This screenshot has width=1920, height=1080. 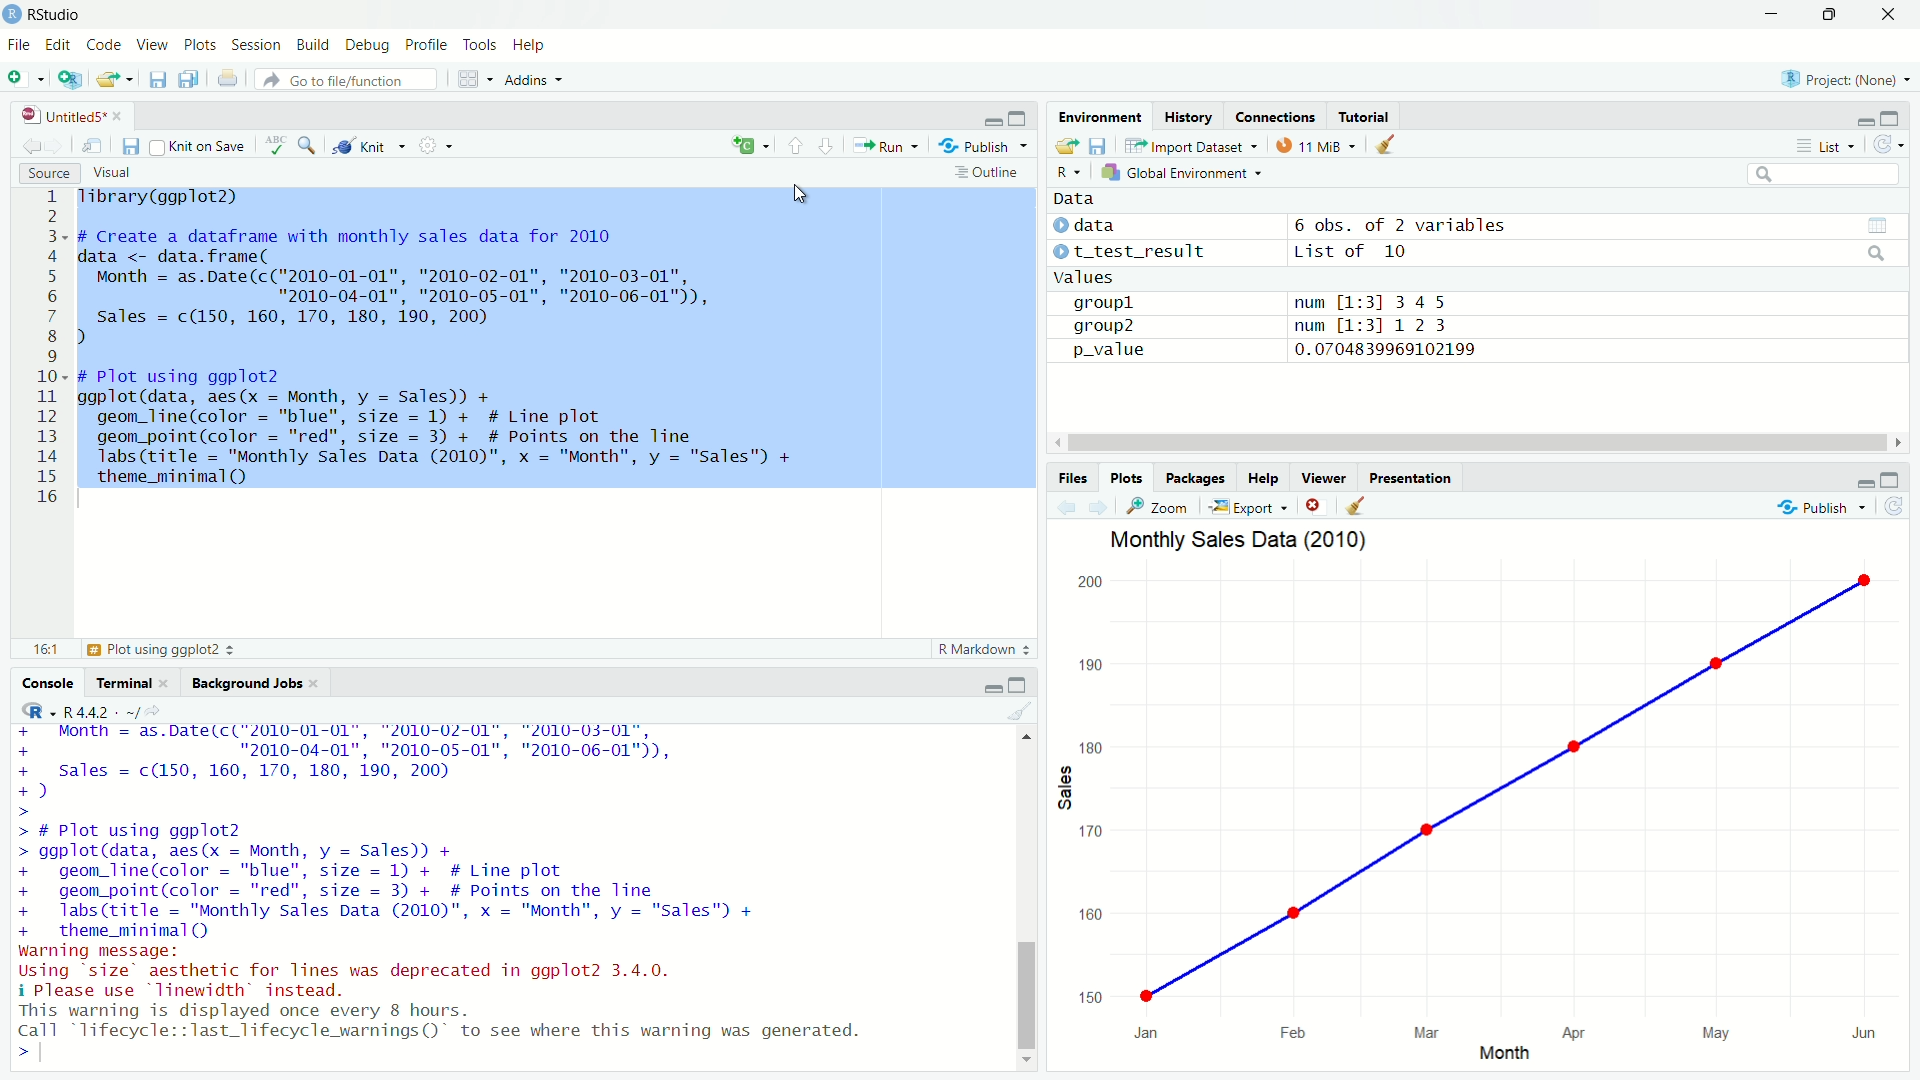 I want to click on Debug, so click(x=365, y=42).